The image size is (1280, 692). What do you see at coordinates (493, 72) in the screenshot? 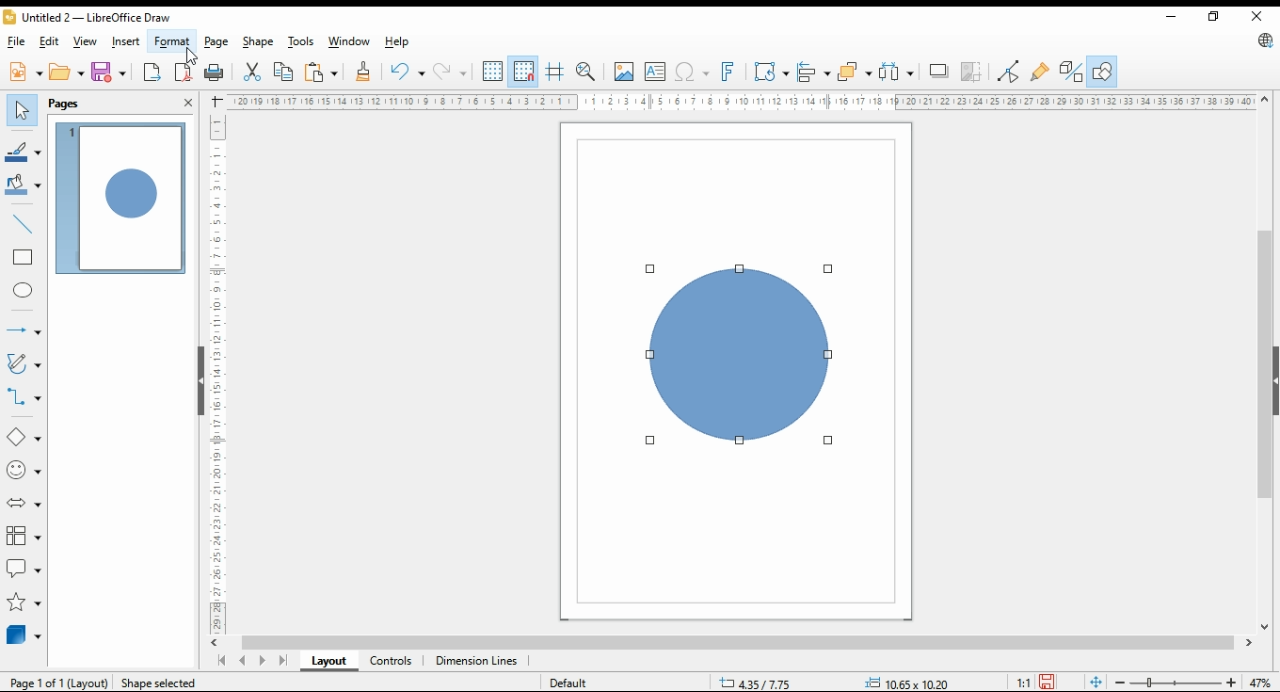
I see `show grids` at bounding box center [493, 72].